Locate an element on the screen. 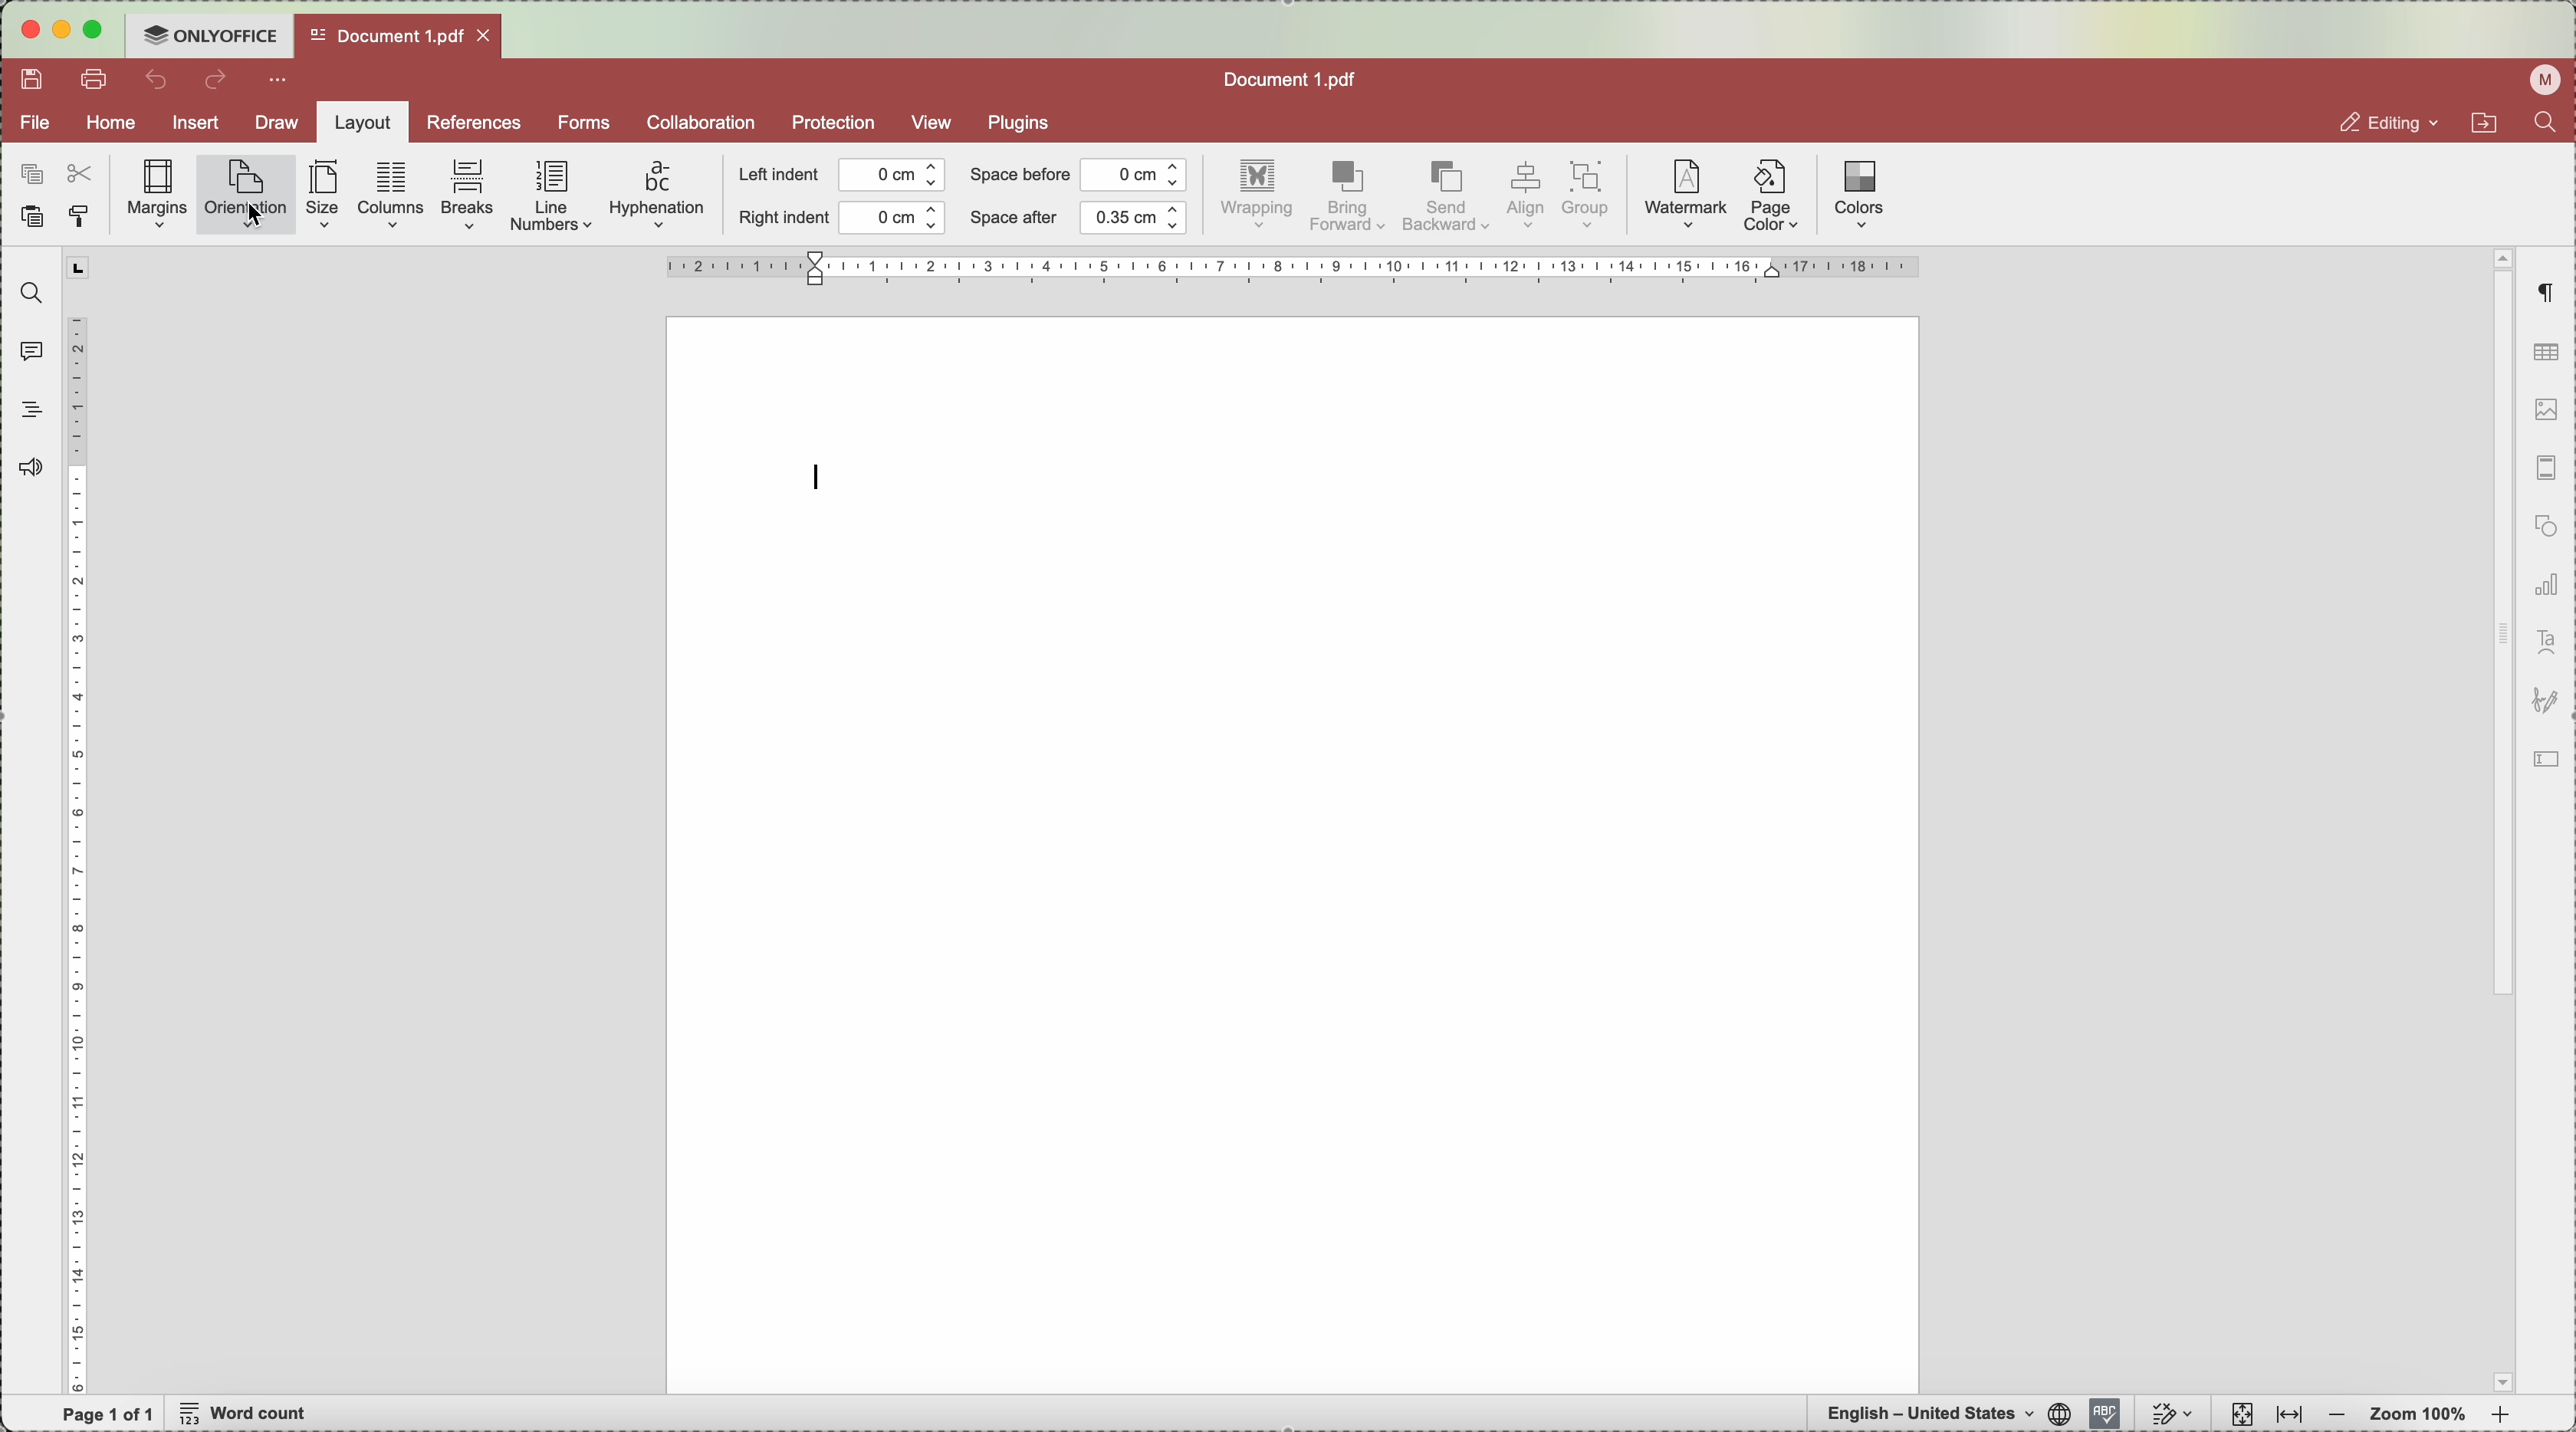 The image size is (2576, 1432). file is located at coordinates (36, 123).